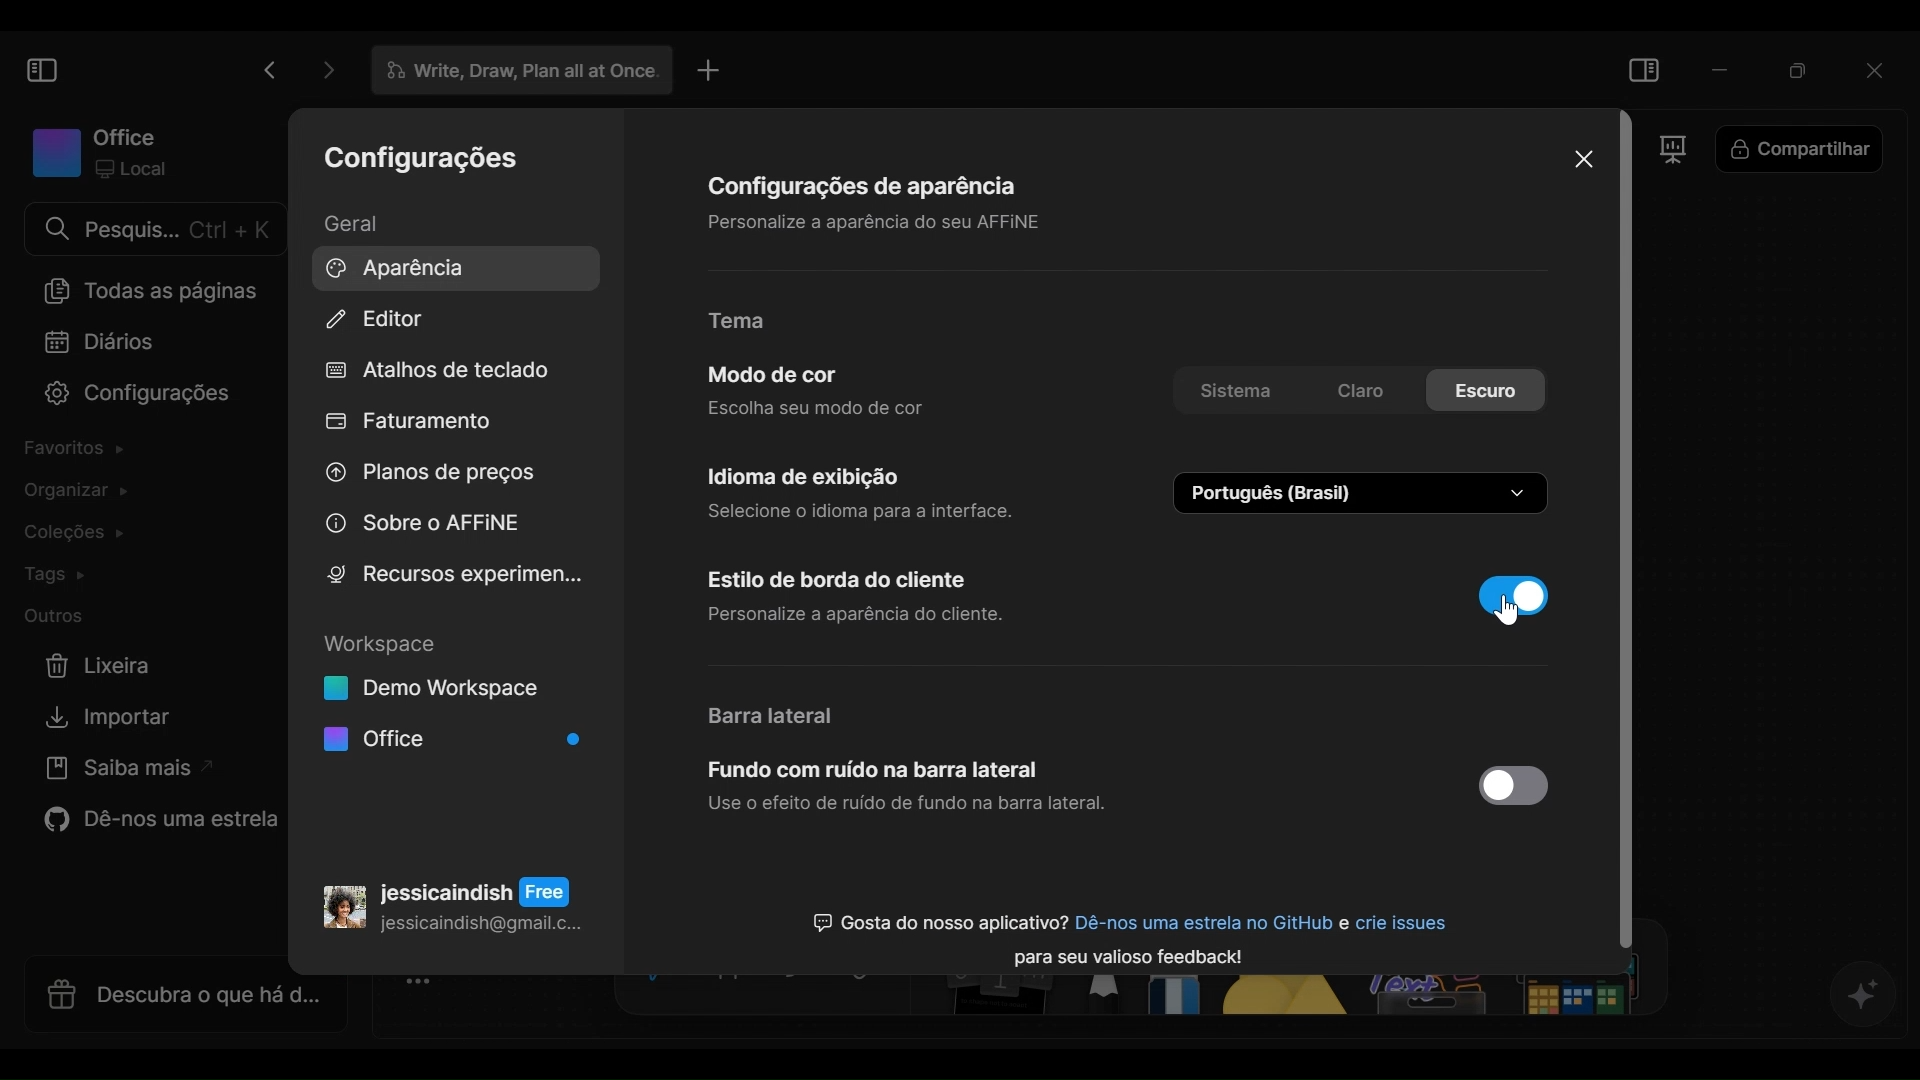  Describe the element at coordinates (425, 995) in the screenshot. I see `Toggle Zoom Tool bar` at that location.